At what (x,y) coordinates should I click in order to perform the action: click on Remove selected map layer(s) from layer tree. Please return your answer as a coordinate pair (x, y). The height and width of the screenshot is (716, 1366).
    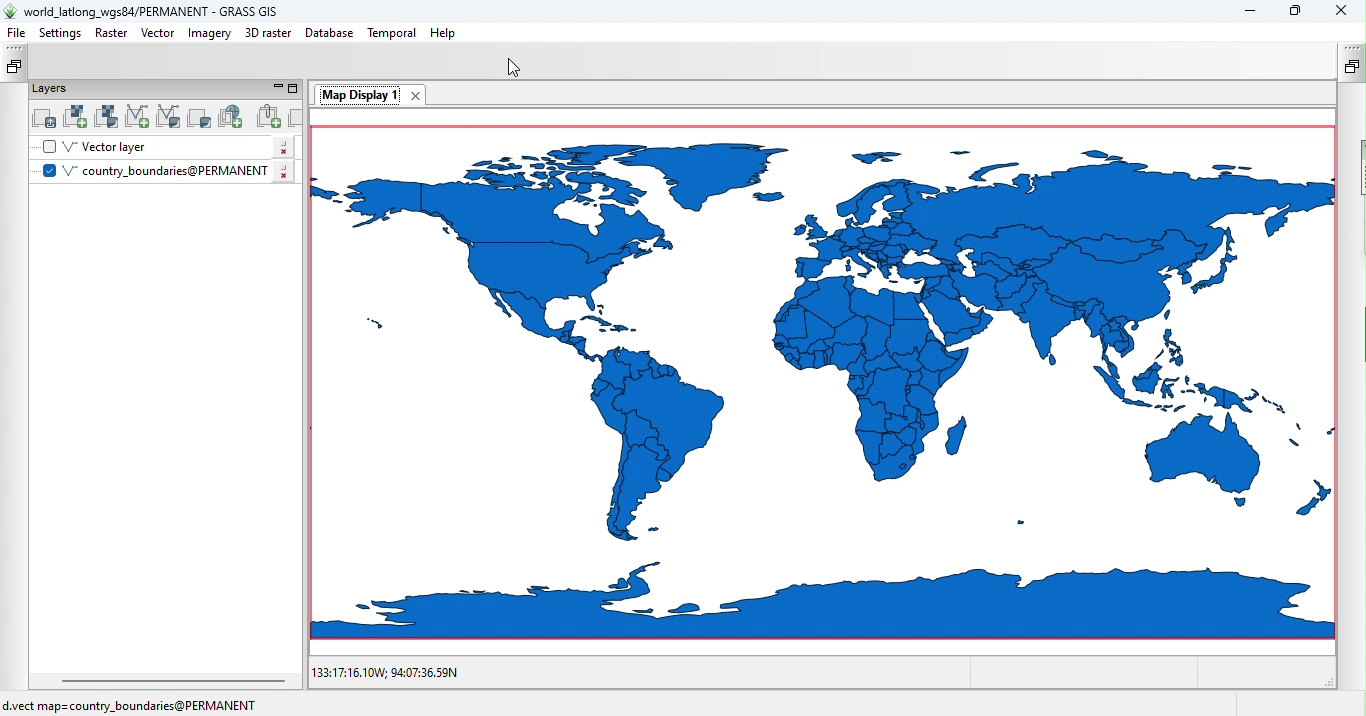
    Looking at the image, I should click on (297, 117).